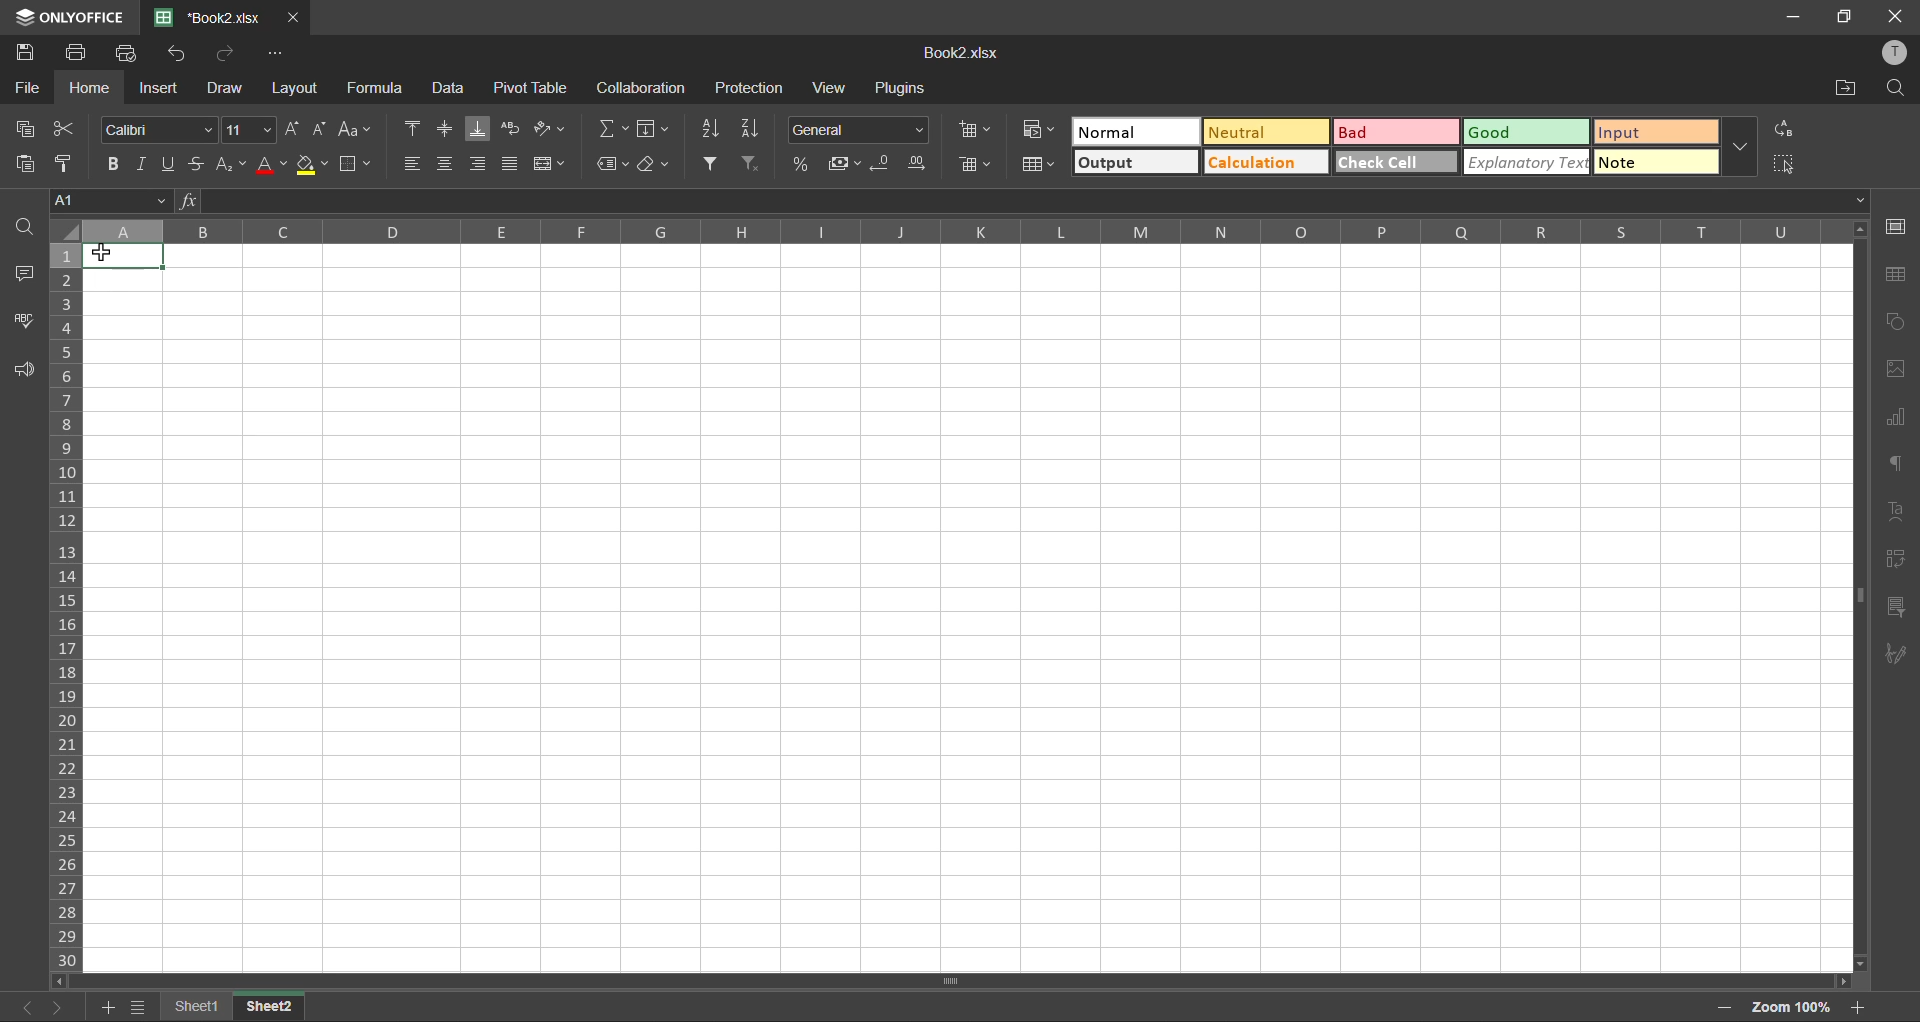 The width and height of the screenshot is (1920, 1022). What do you see at coordinates (534, 88) in the screenshot?
I see `pivot table` at bounding box center [534, 88].